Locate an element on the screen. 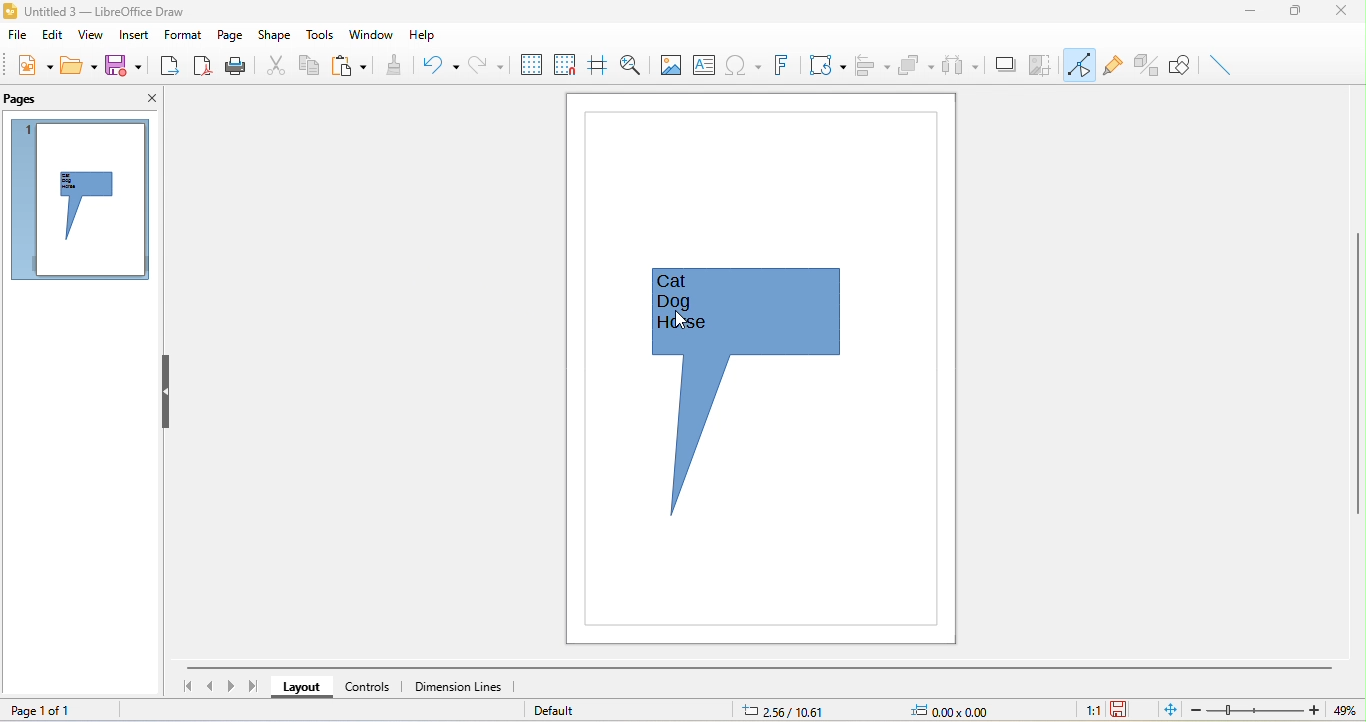 The width and height of the screenshot is (1366, 722). horizontal scroll bar is located at coordinates (762, 666).